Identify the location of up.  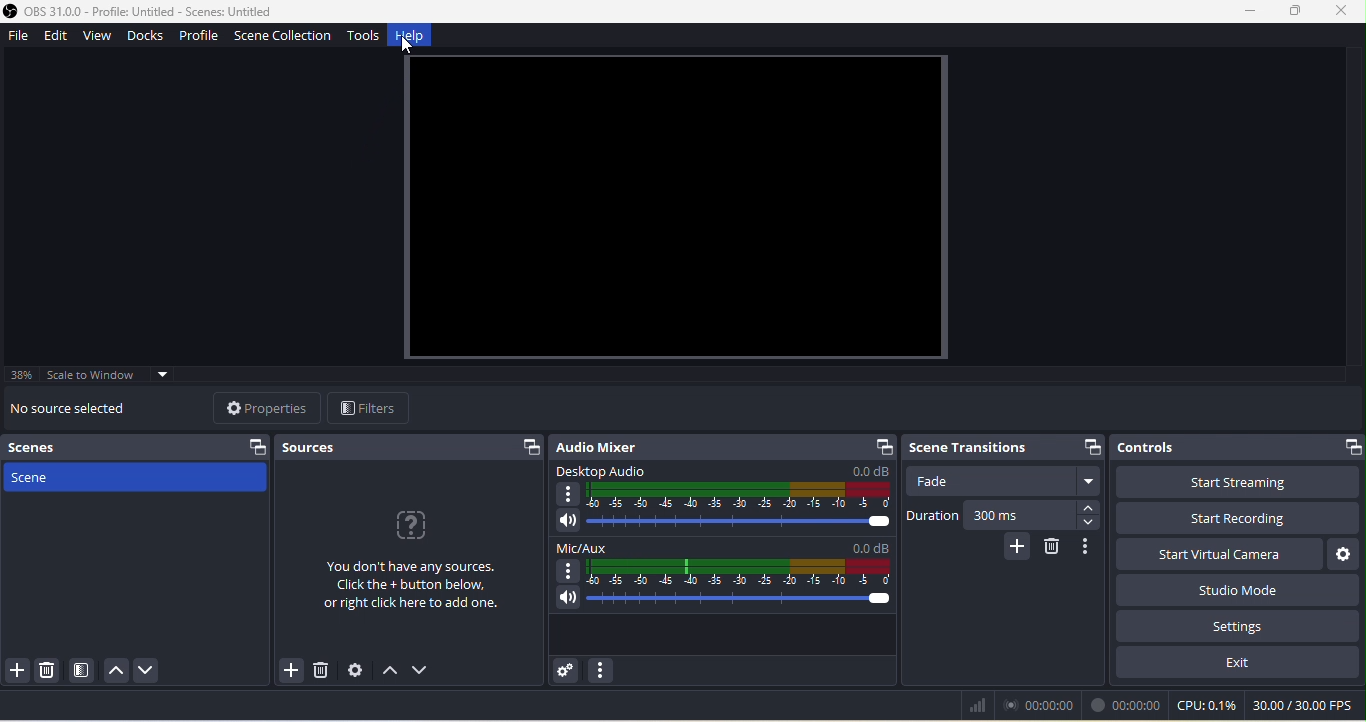
(391, 674).